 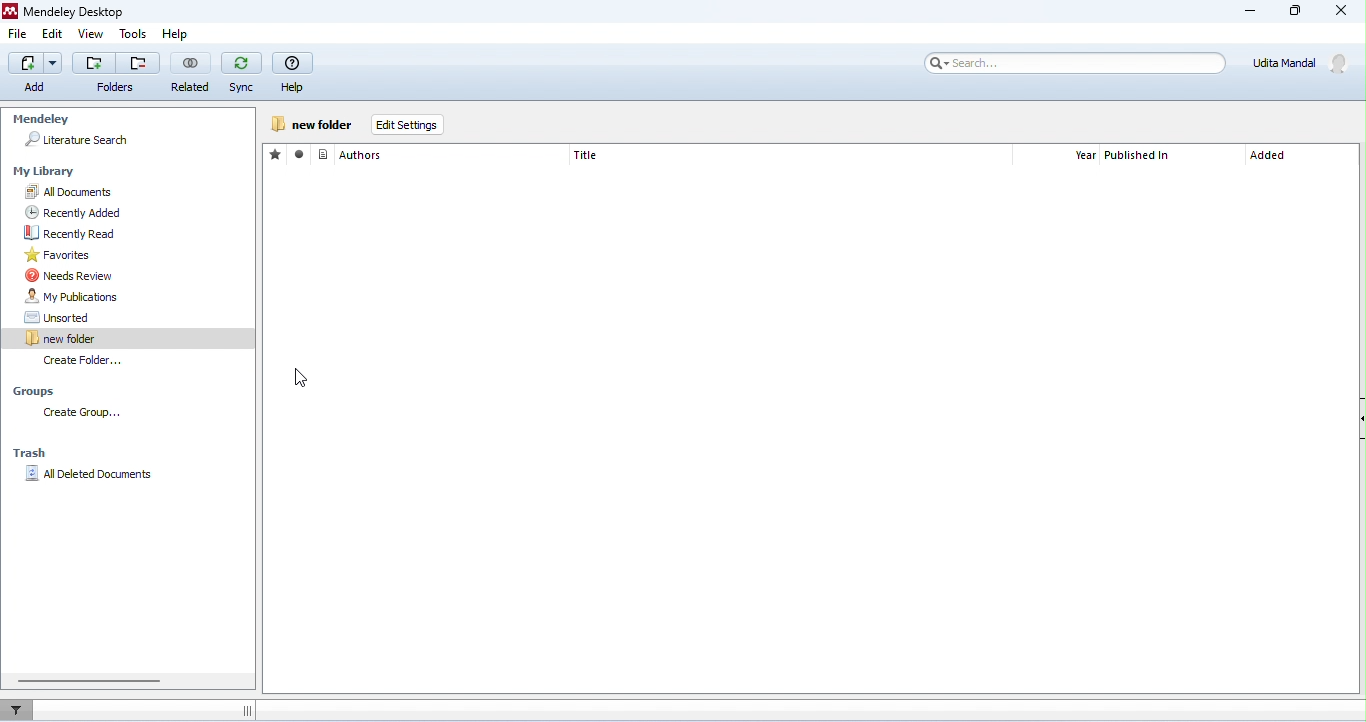 I want to click on title, so click(x=586, y=155).